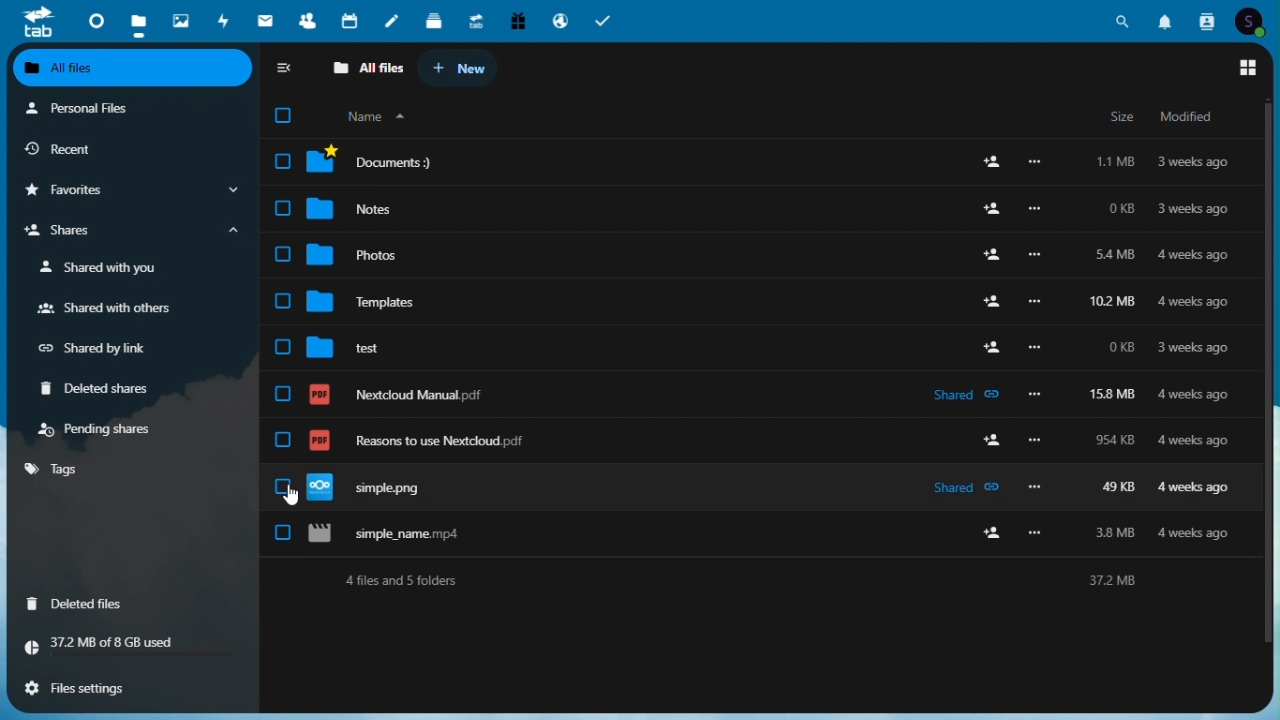 The height and width of the screenshot is (720, 1280). What do you see at coordinates (434, 18) in the screenshot?
I see `deck` at bounding box center [434, 18].